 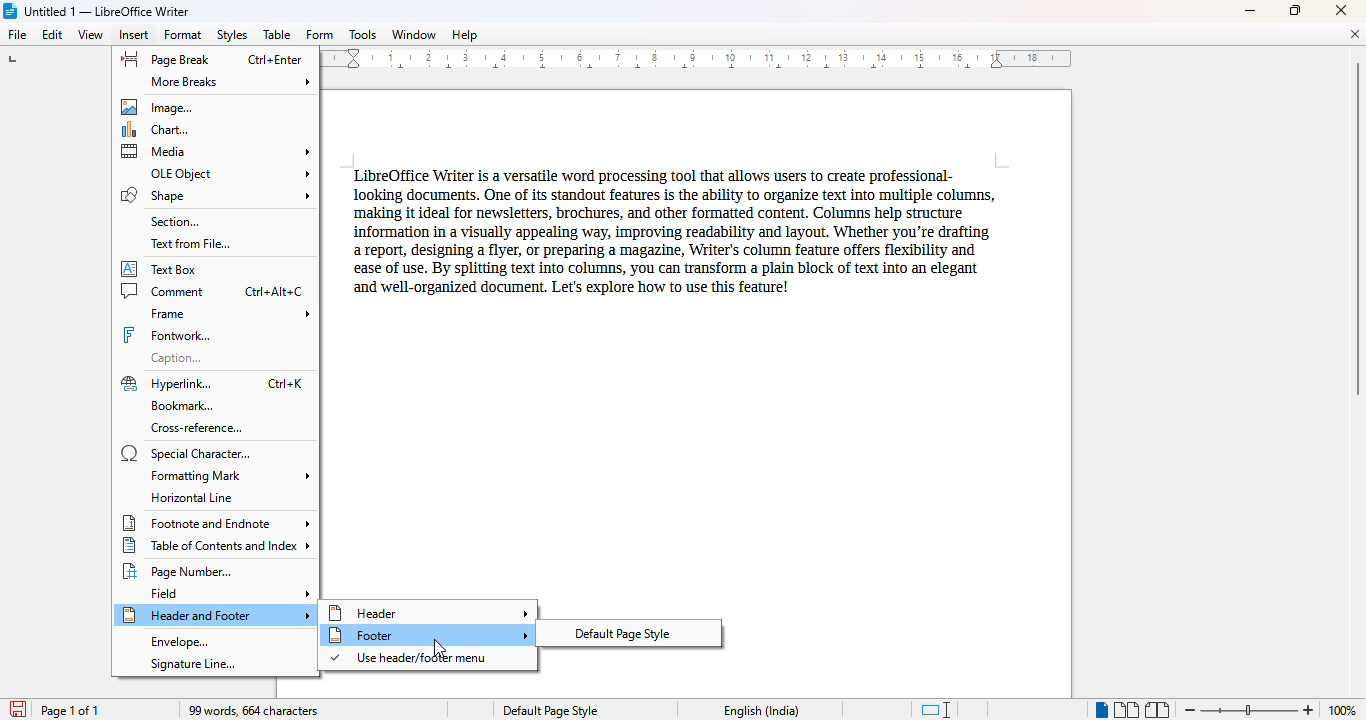 What do you see at coordinates (937, 710) in the screenshot?
I see `standard selection` at bounding box center [937, 710].